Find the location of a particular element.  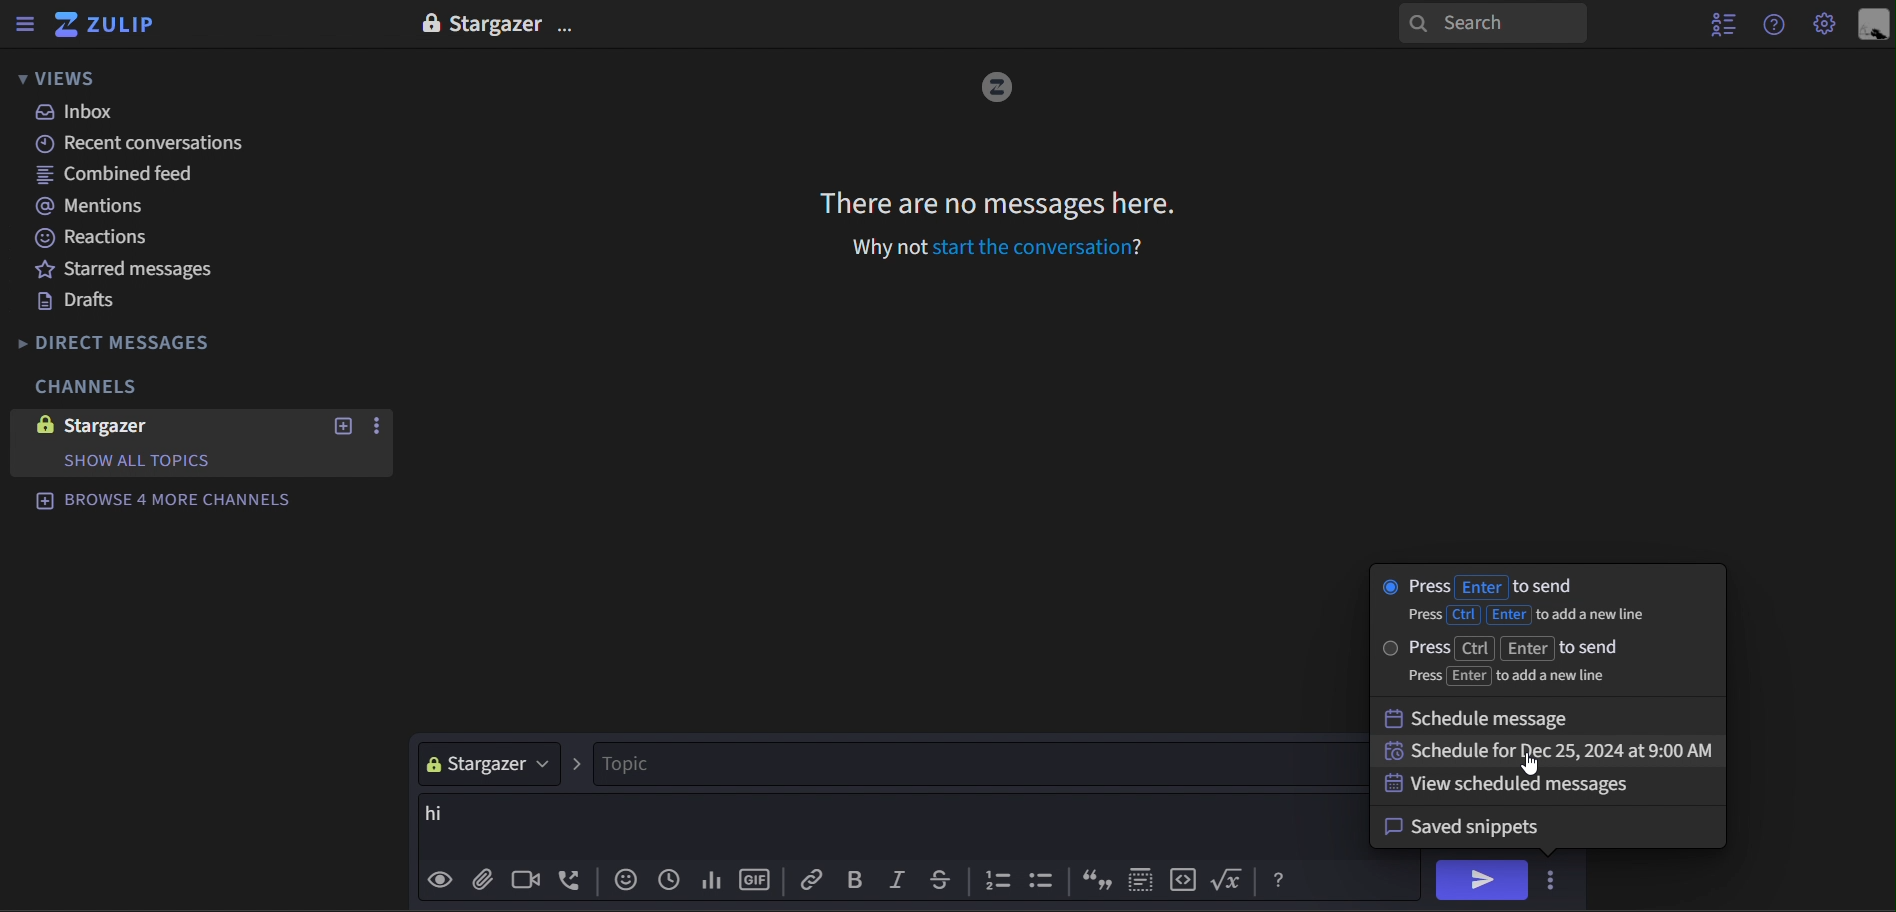

bold is located at coordinates (858, 882).